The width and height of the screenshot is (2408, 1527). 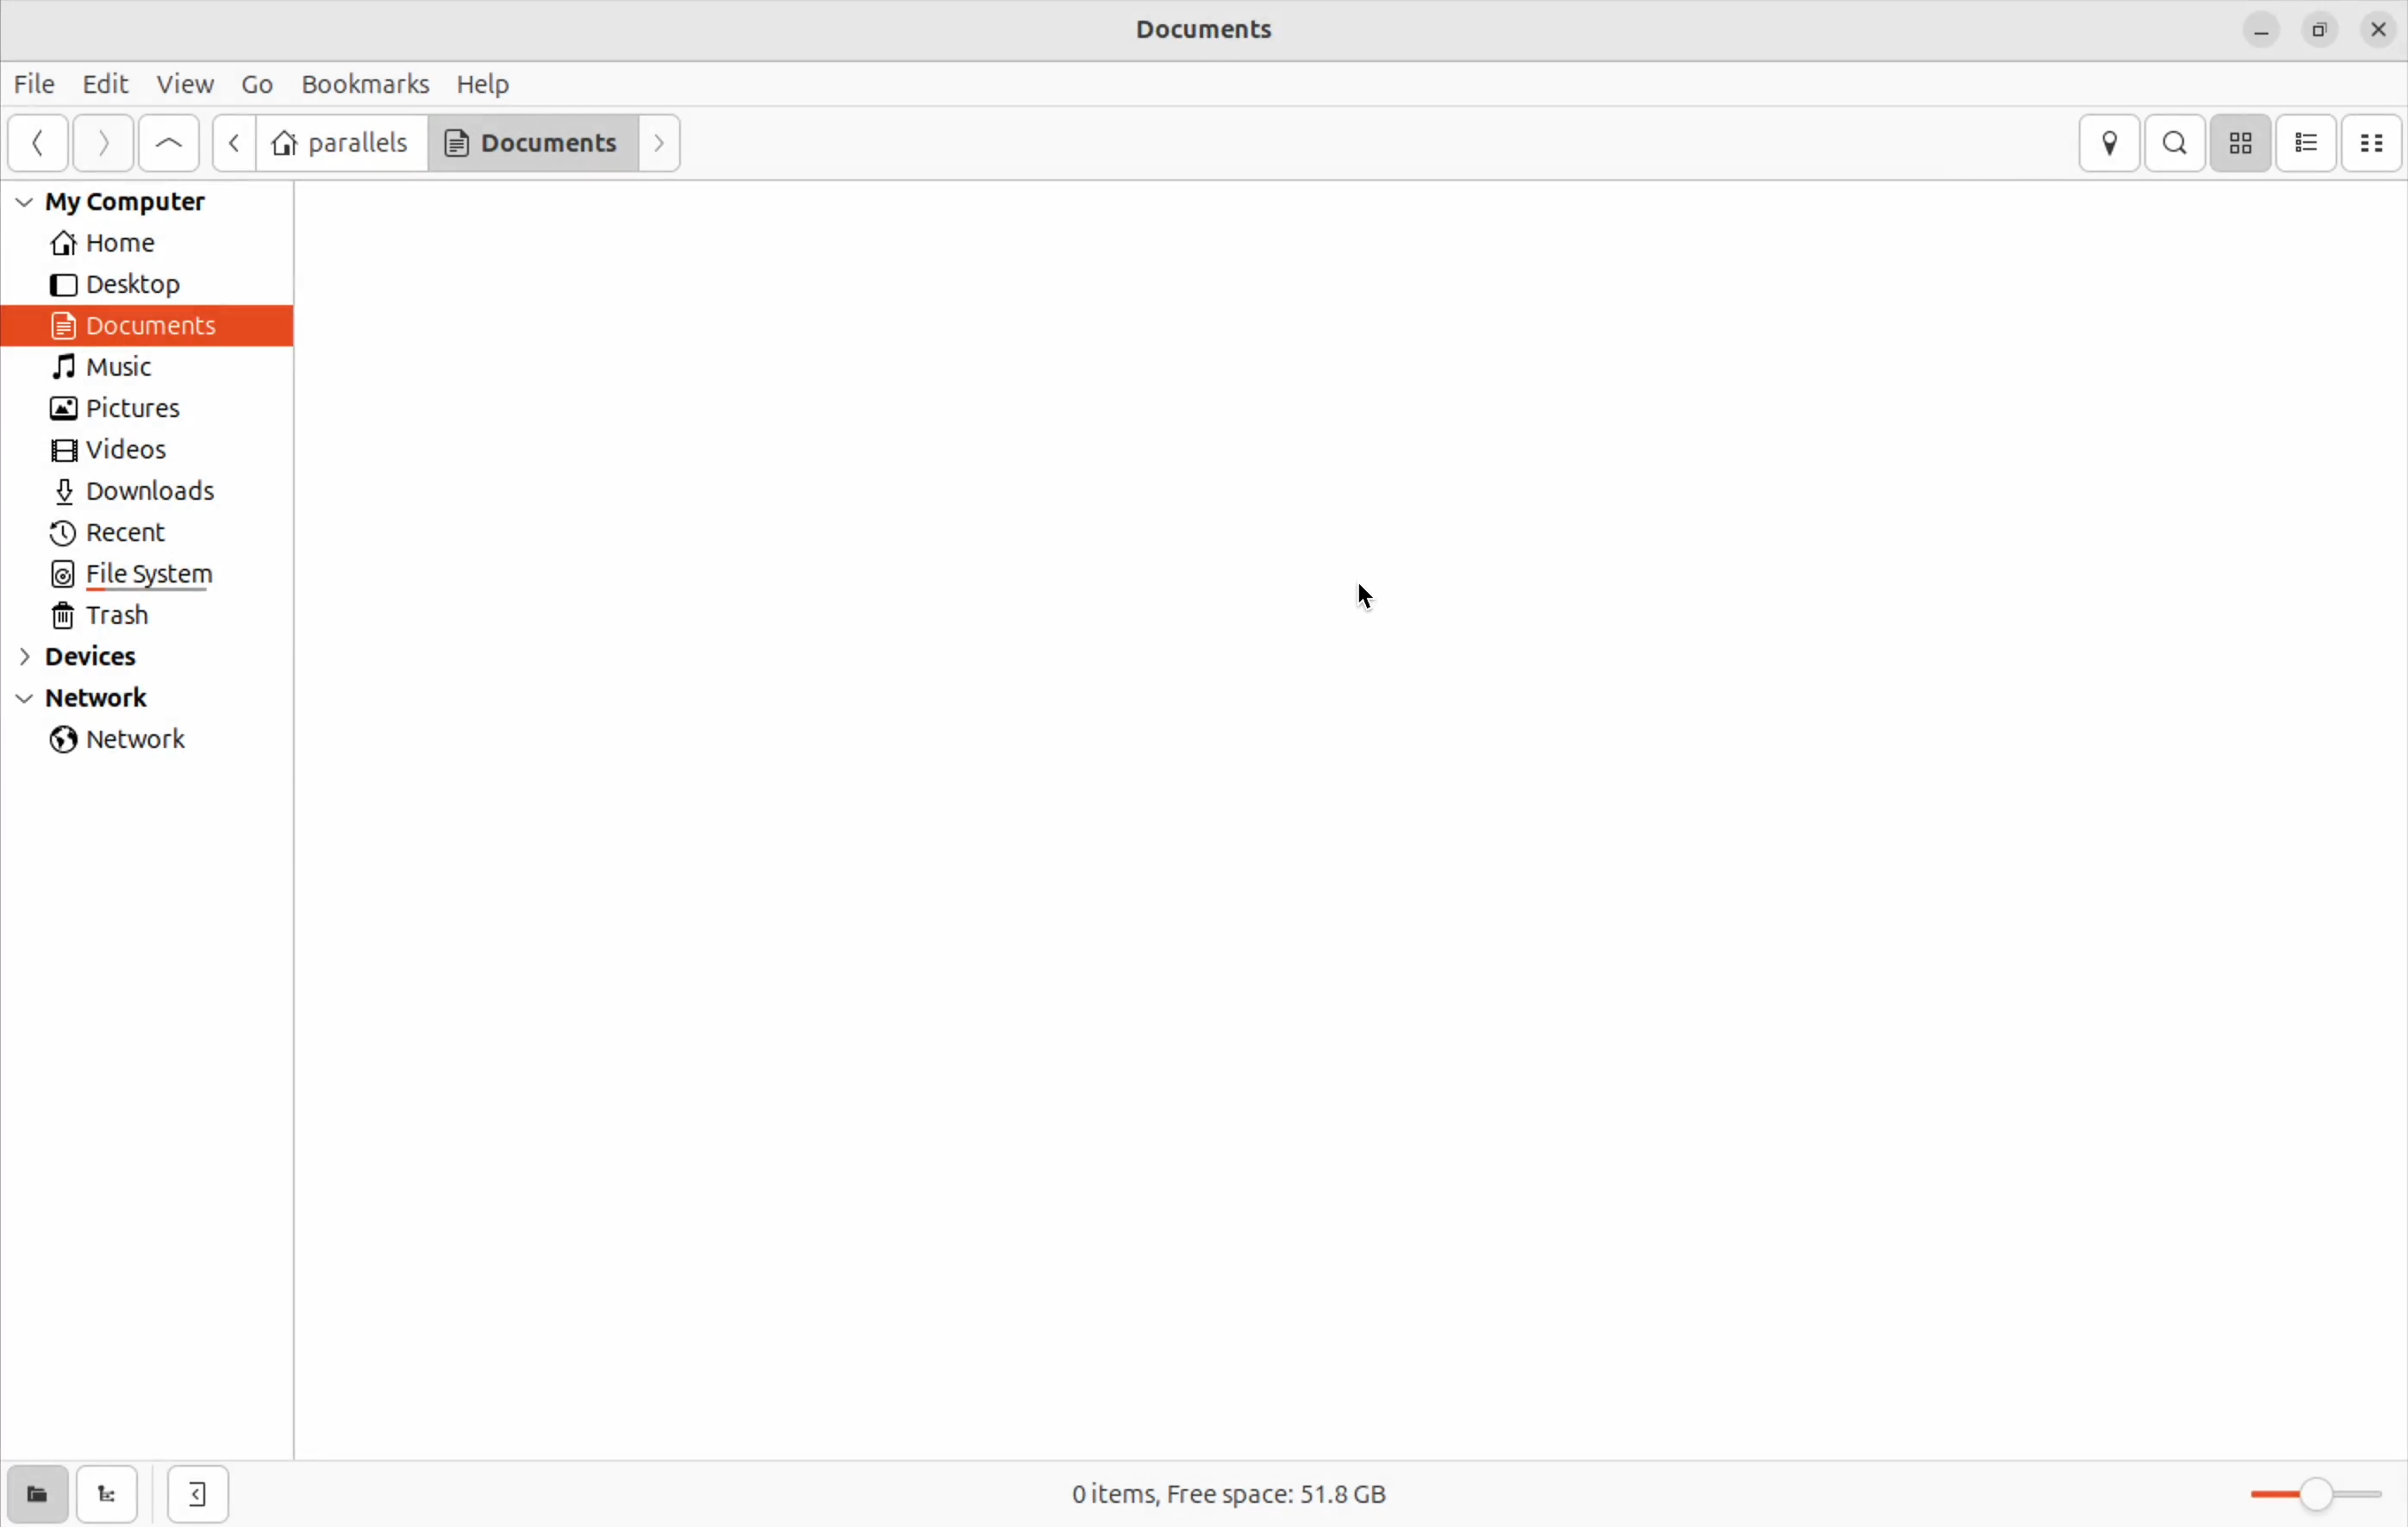 I want to click on hide side bar, so click(x=196, y=1495).